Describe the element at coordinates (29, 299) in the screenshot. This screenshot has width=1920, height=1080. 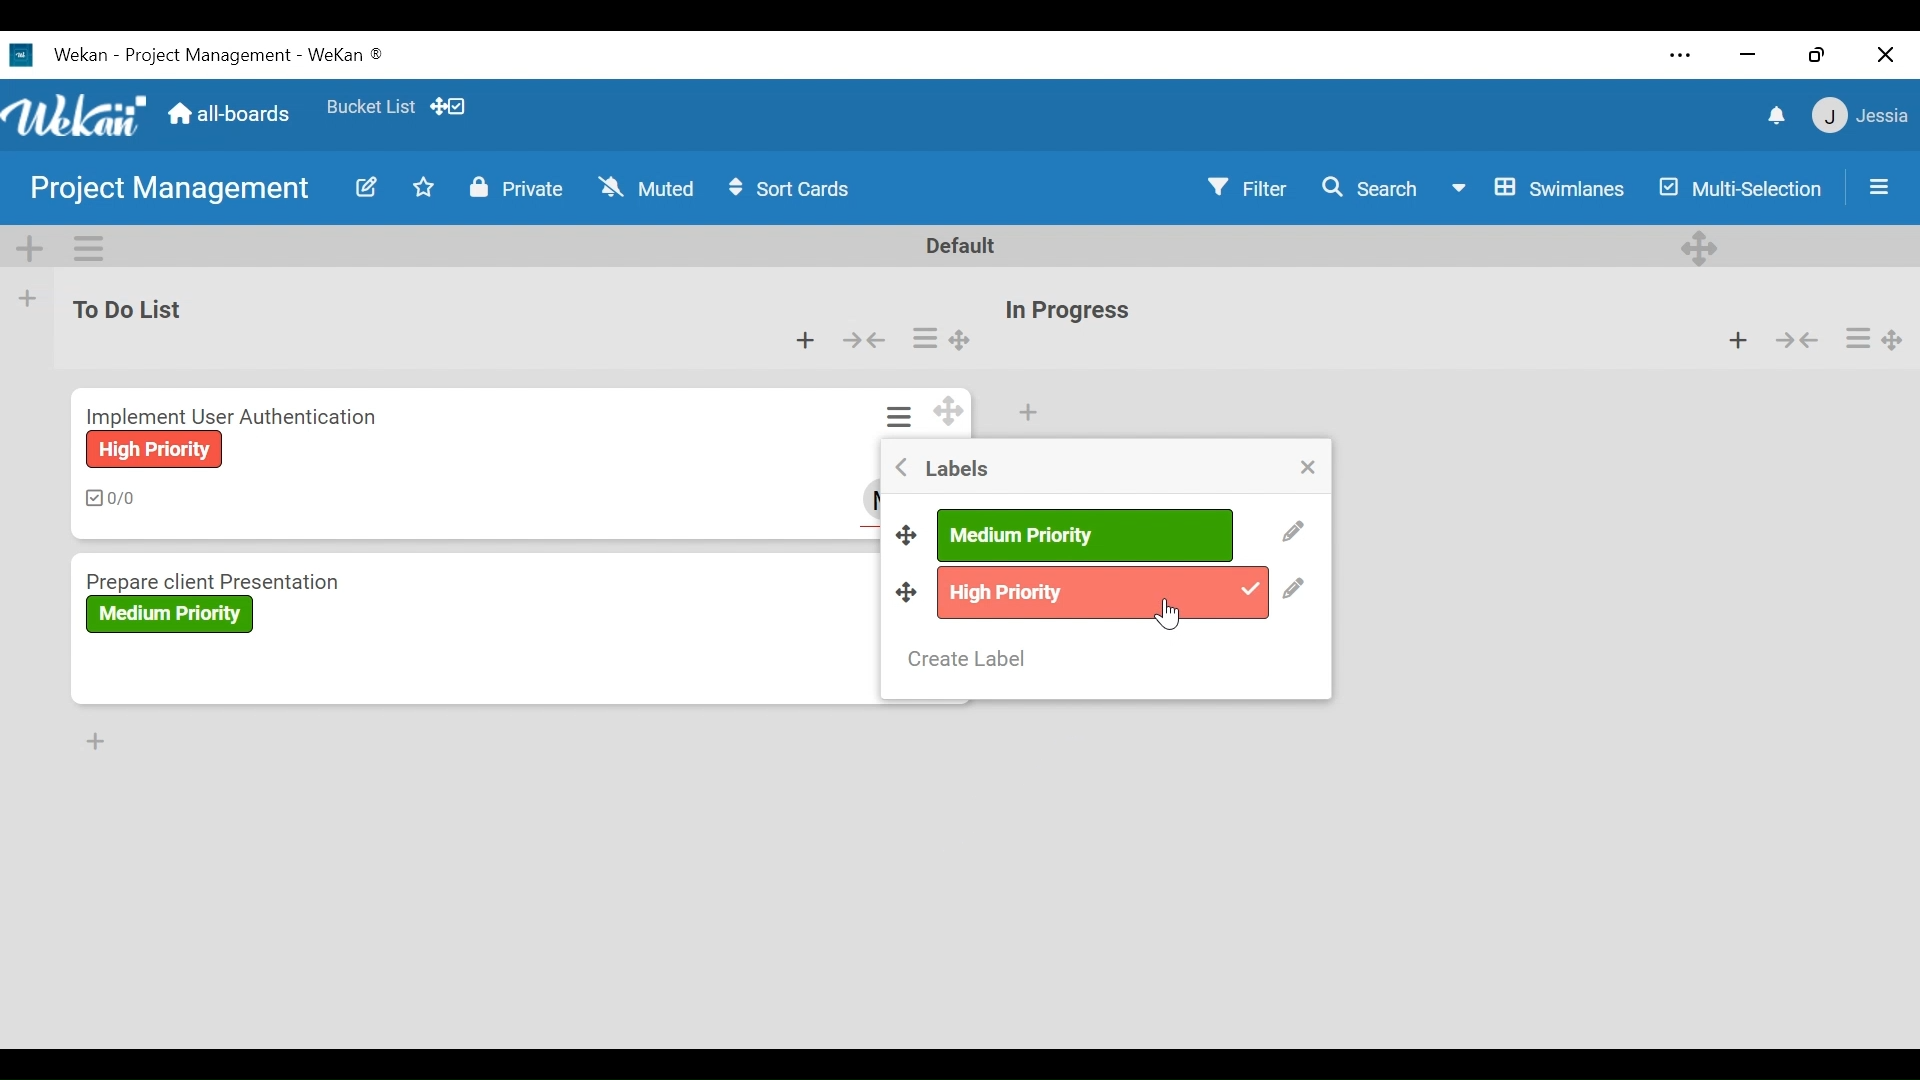
I see `Add list` at that location.